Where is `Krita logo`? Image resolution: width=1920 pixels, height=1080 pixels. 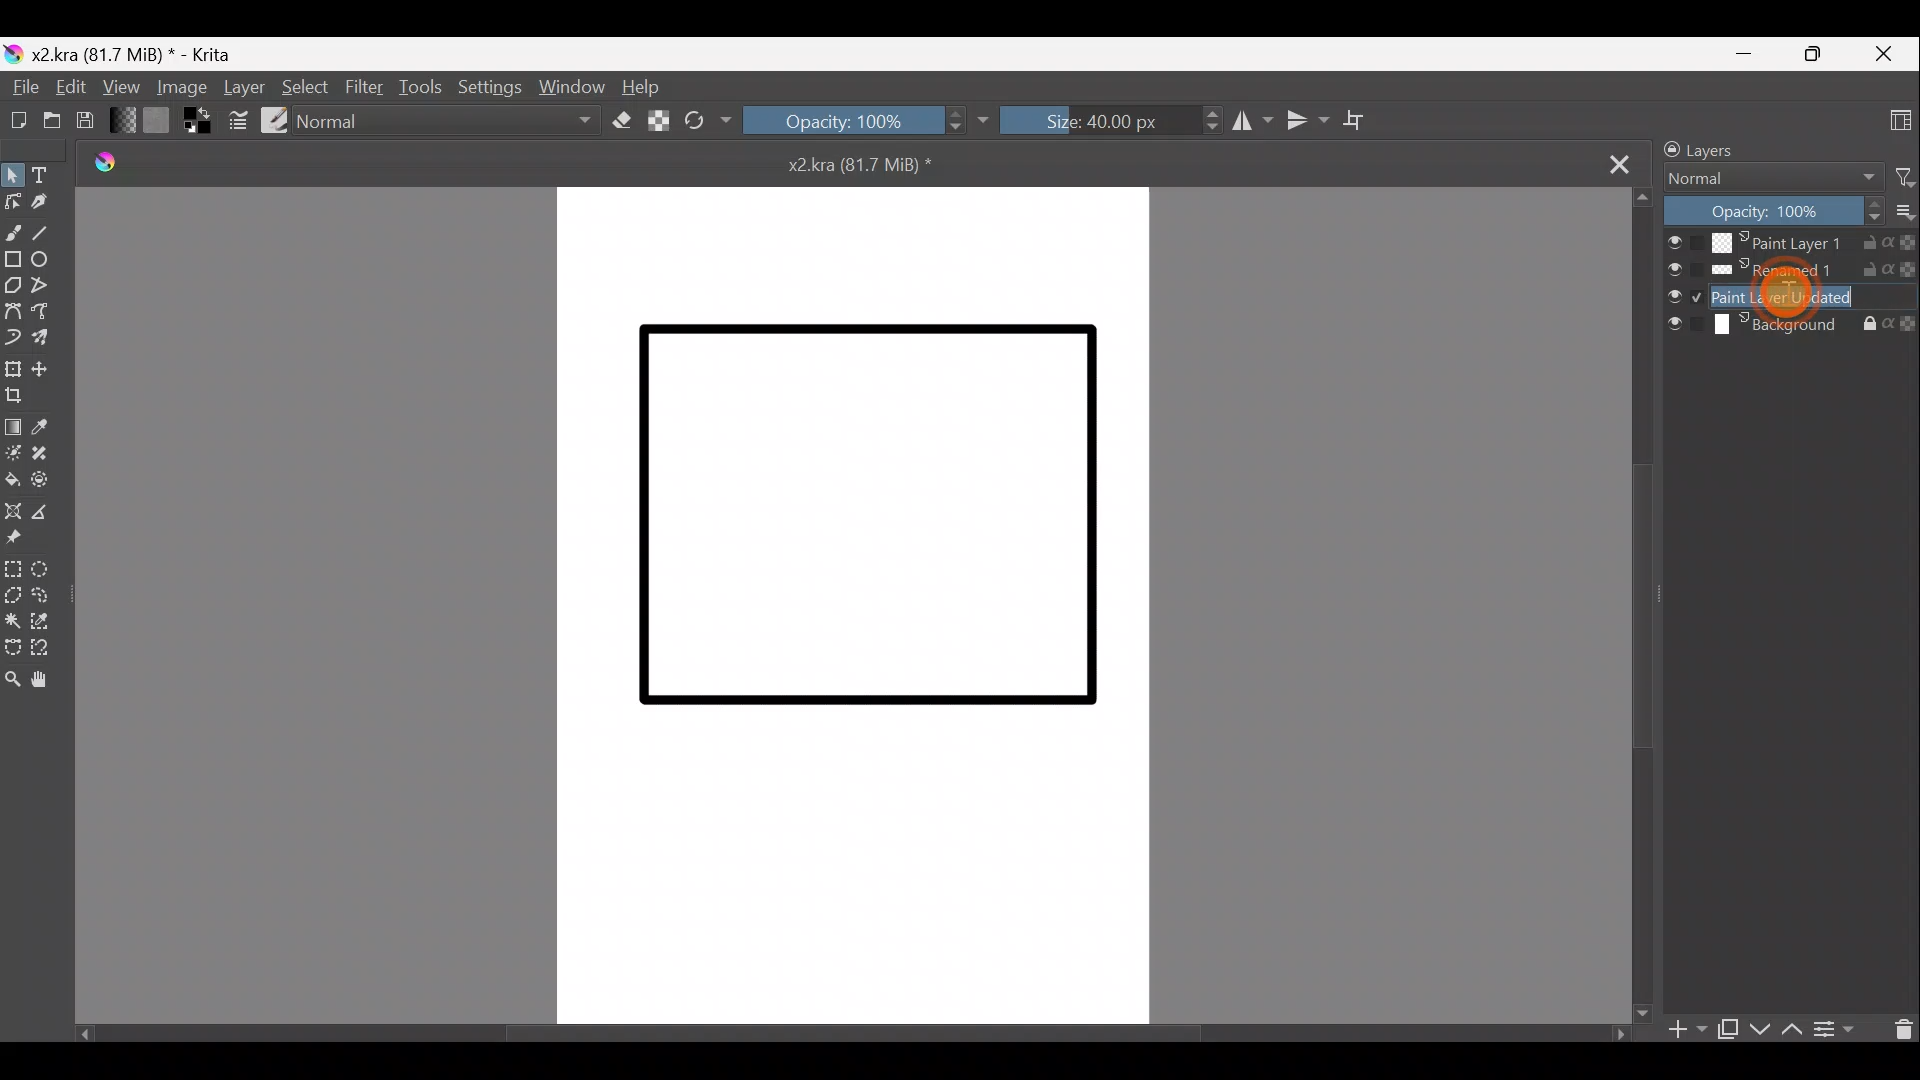 Krita logo is located at coordinates (13, 52).